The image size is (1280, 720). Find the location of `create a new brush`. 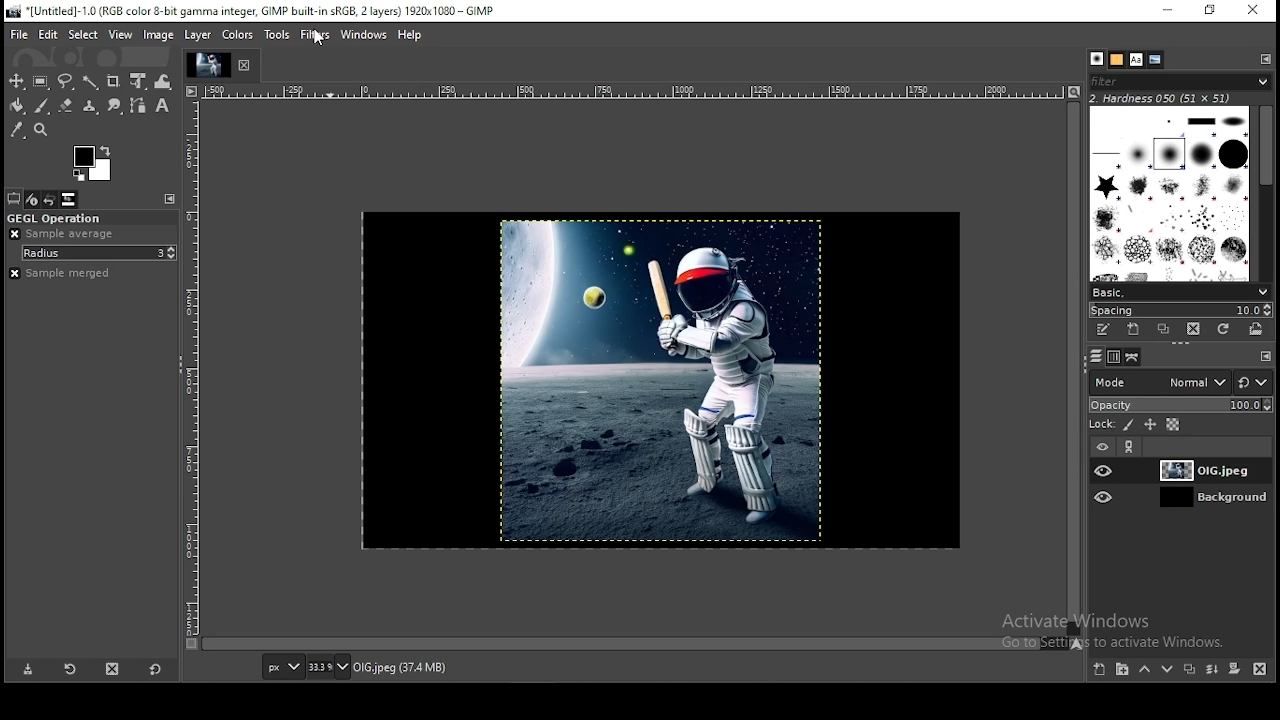

create a new brush is located at coordinates (1134, 330).